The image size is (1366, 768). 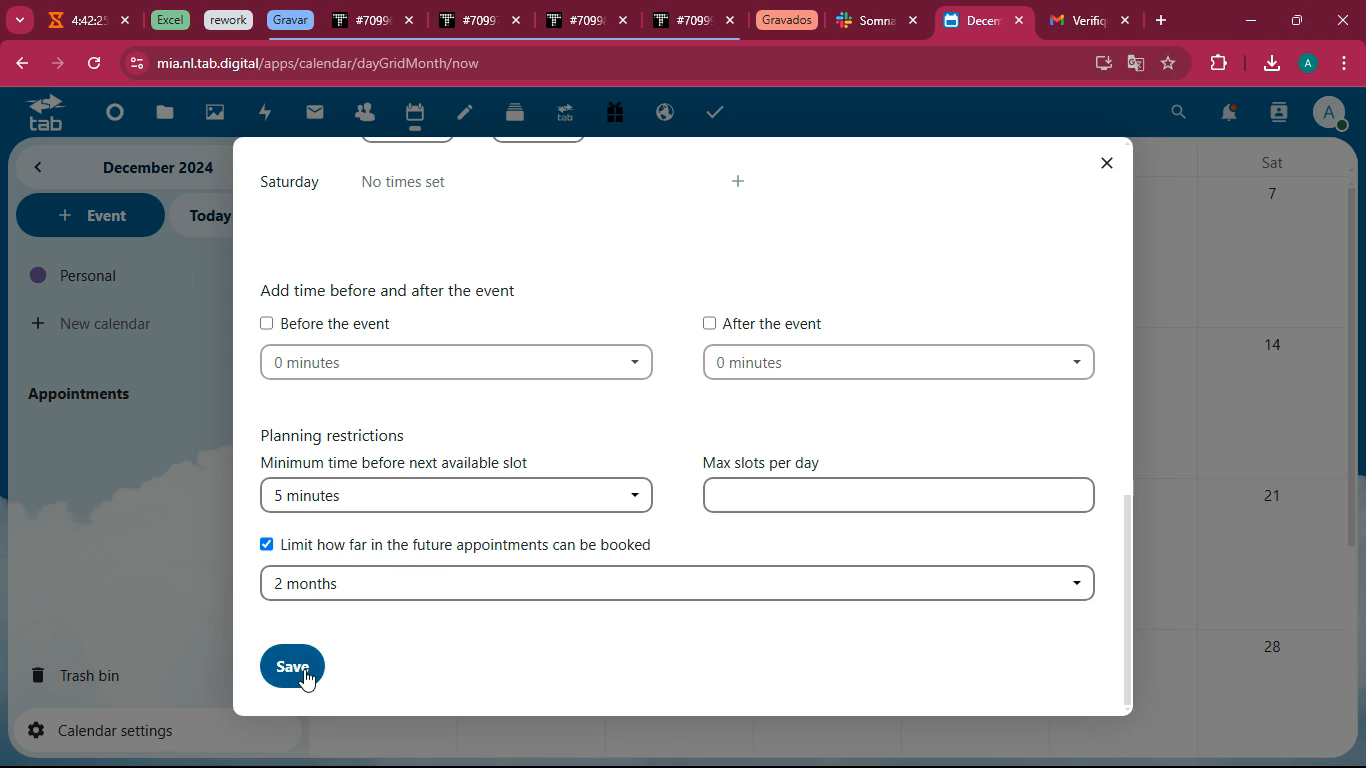 I want to click on close, so click(x=1024, y=21).